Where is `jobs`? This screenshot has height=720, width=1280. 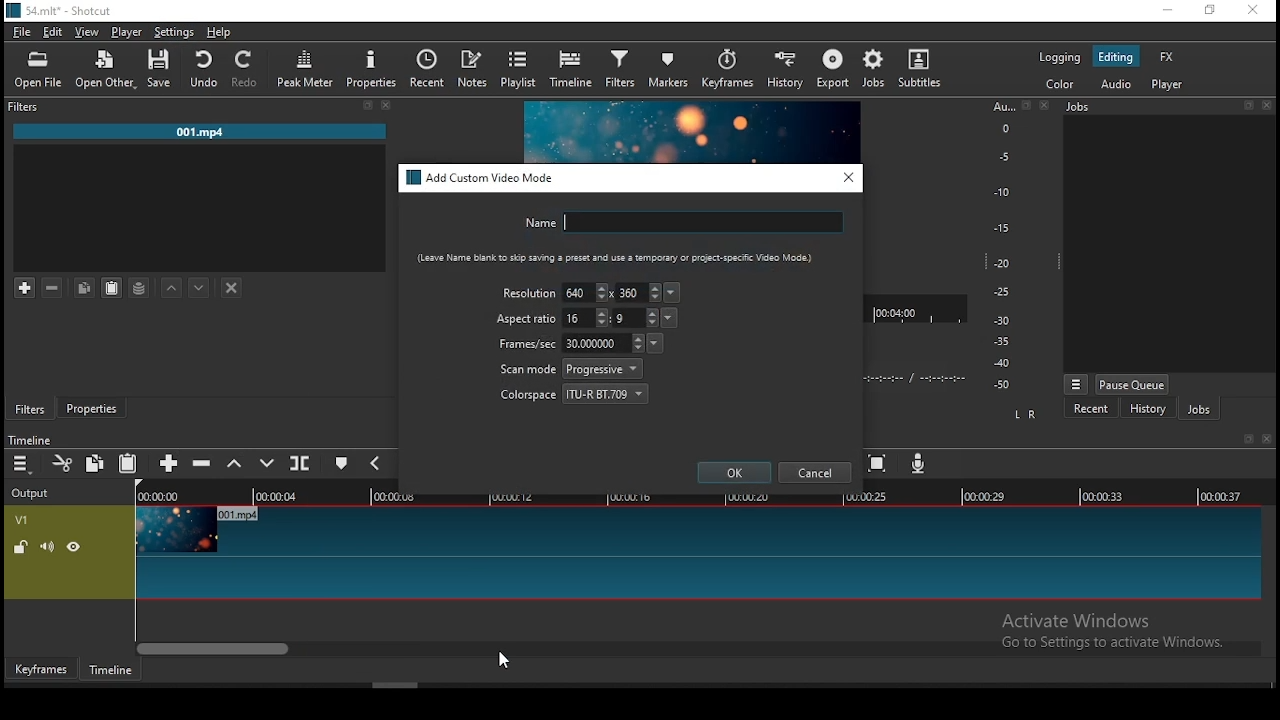
jobs is located at coordinates (875, 68).